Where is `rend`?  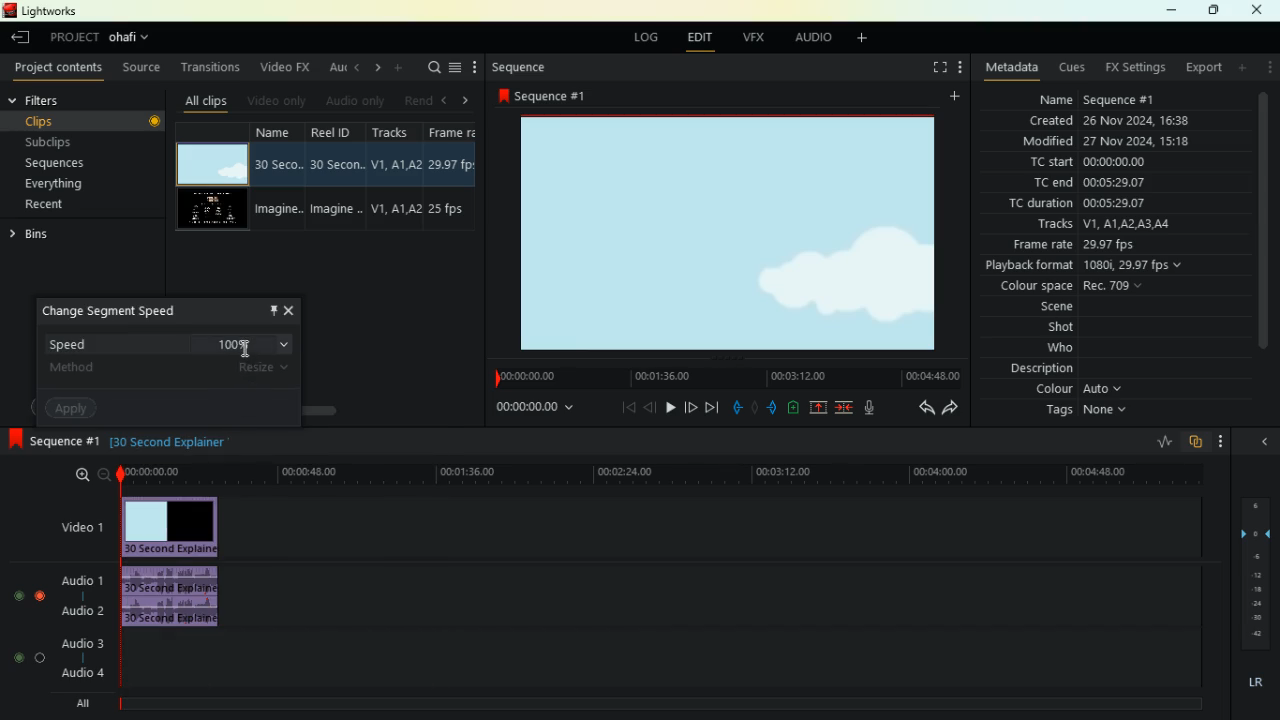
rend is located at coordinates (416, 100).